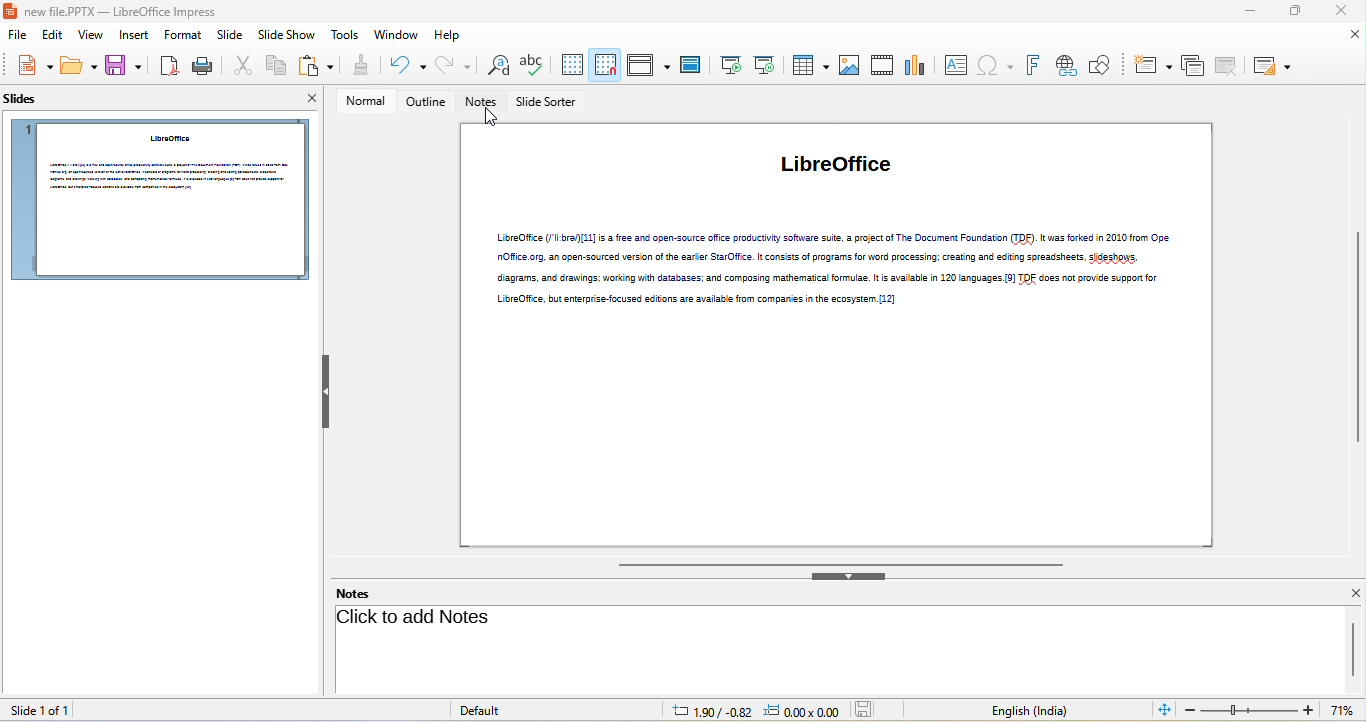 This screenshot has height=722, width=1366. I want to click on slide sorter, so click(549, 103).